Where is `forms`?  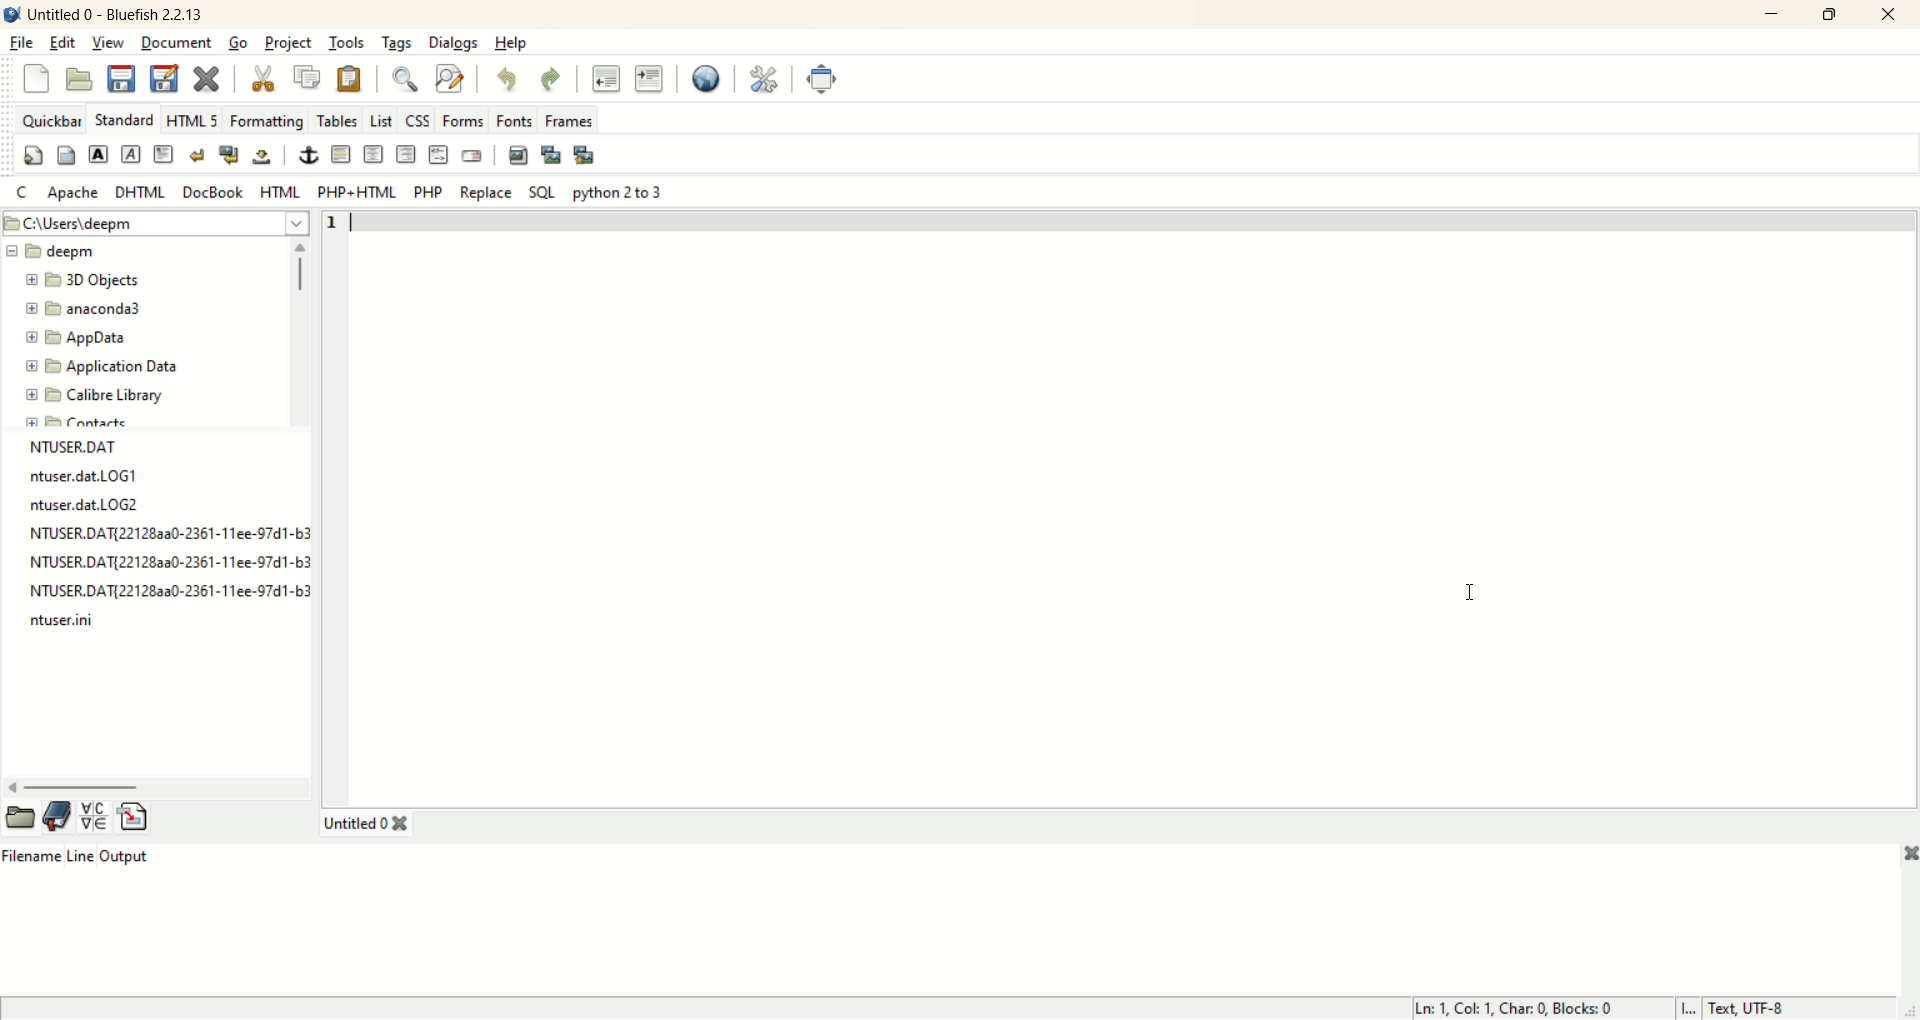
forms is located at coordinates (464, 121).